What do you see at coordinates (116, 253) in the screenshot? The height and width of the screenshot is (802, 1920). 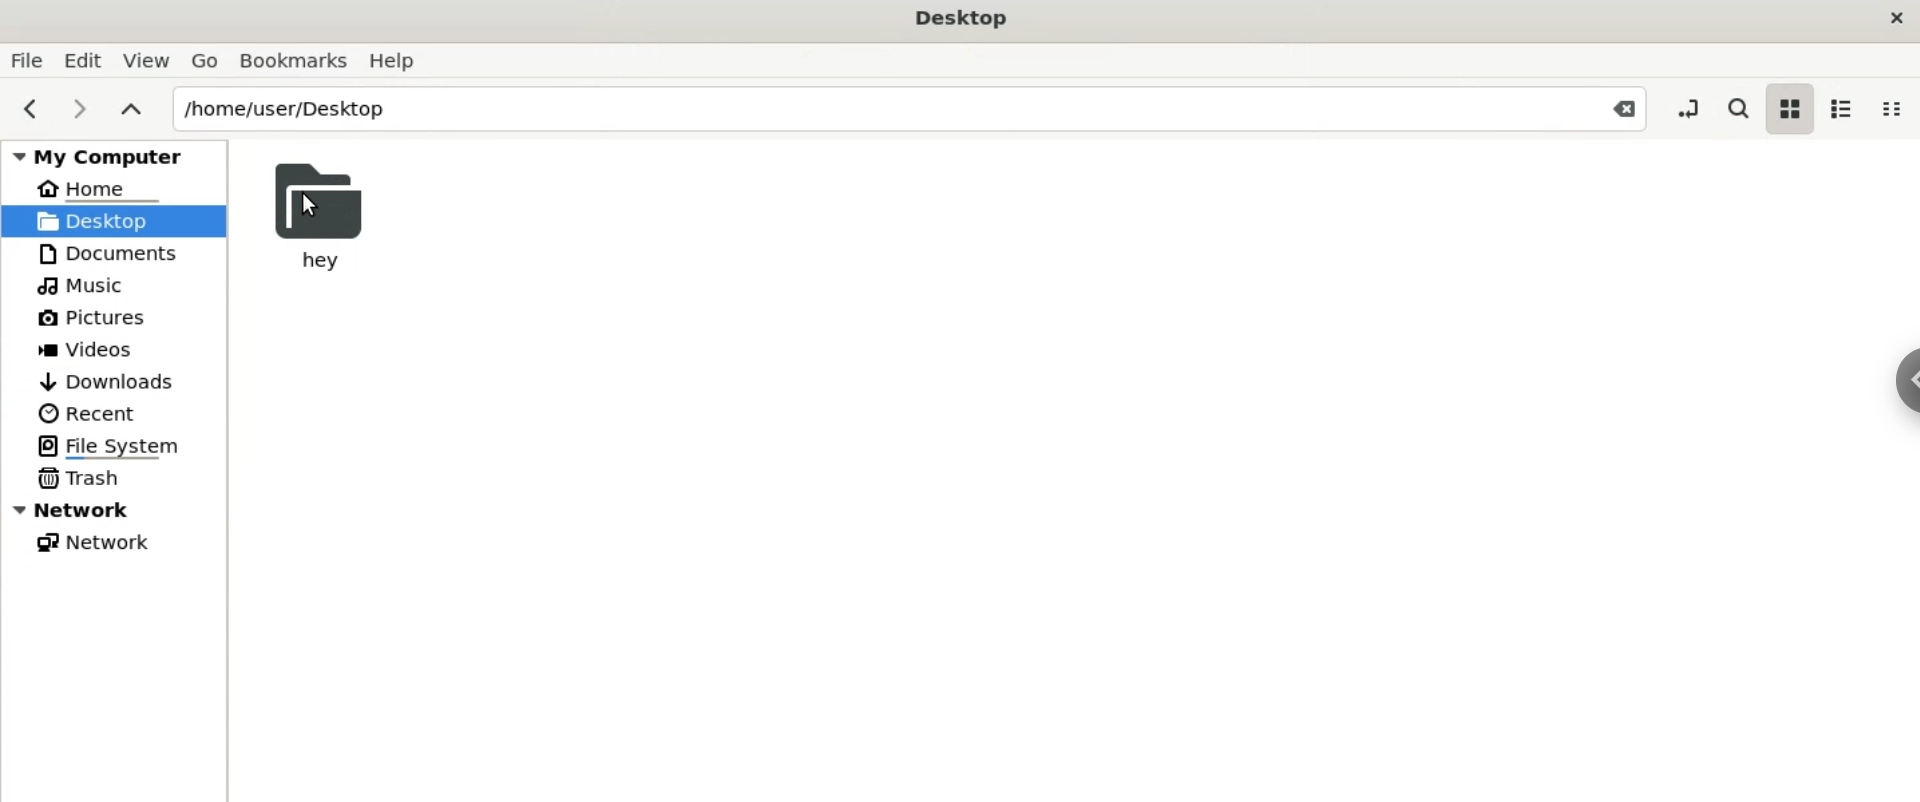 I see `documents` at bounding box center [116, 253].